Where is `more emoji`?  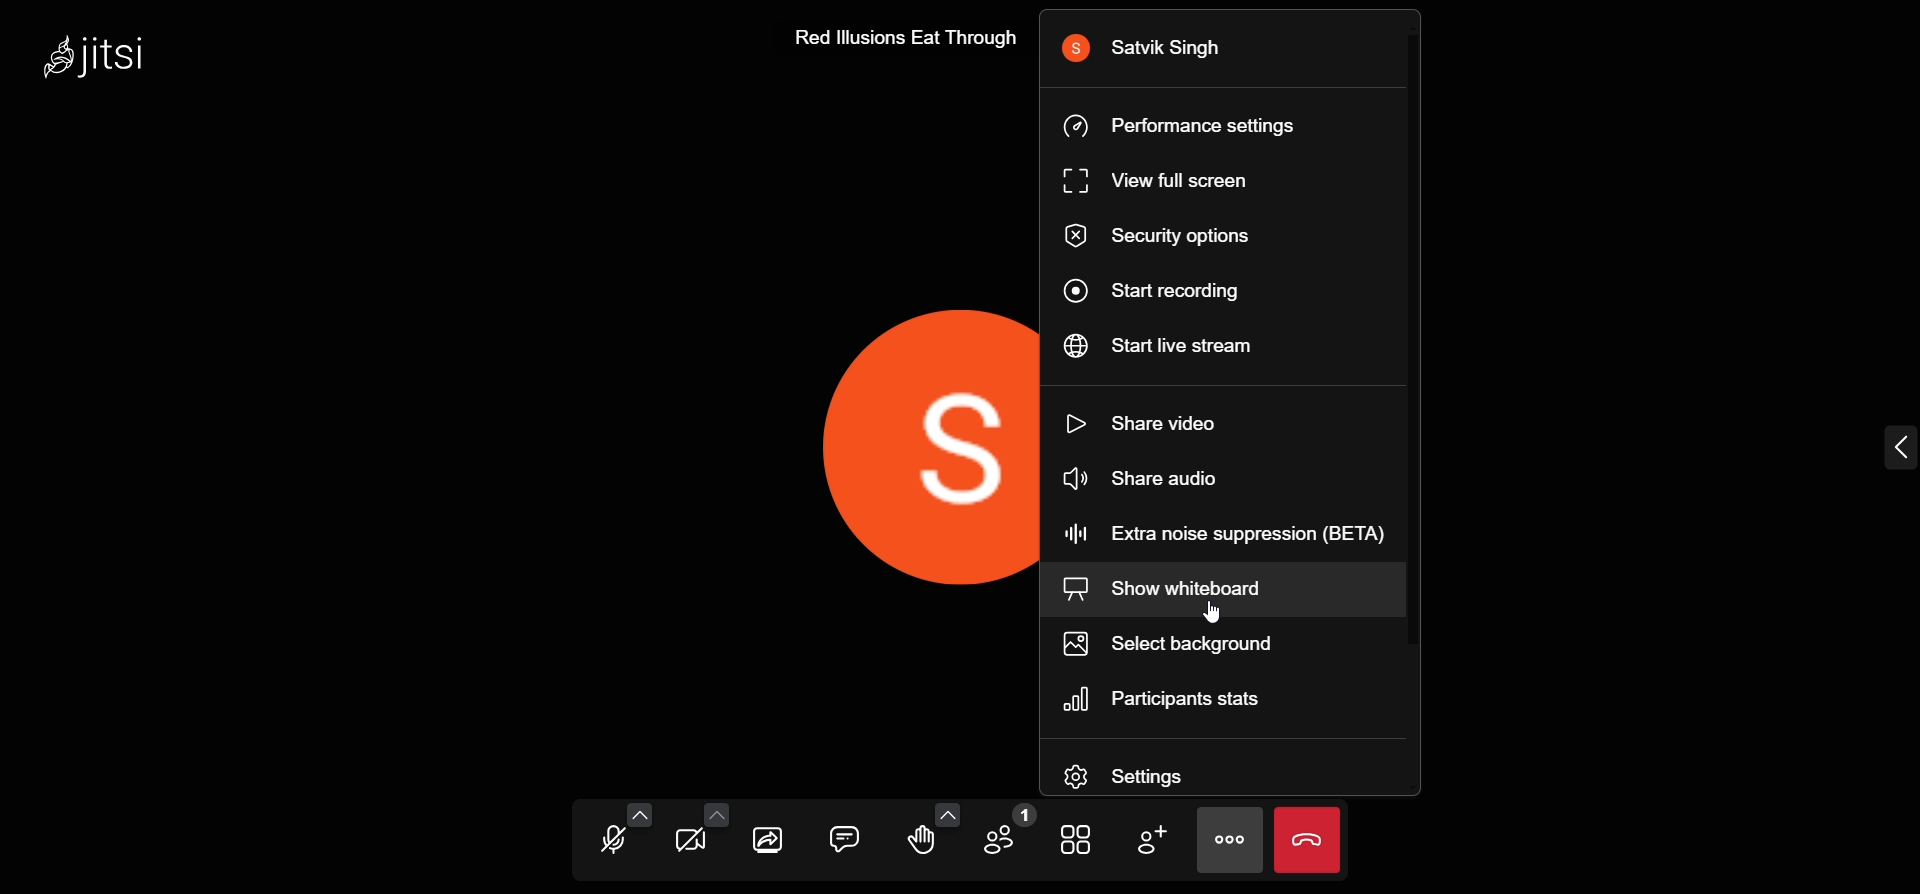 more emoji is located at coordinates (949, 813).